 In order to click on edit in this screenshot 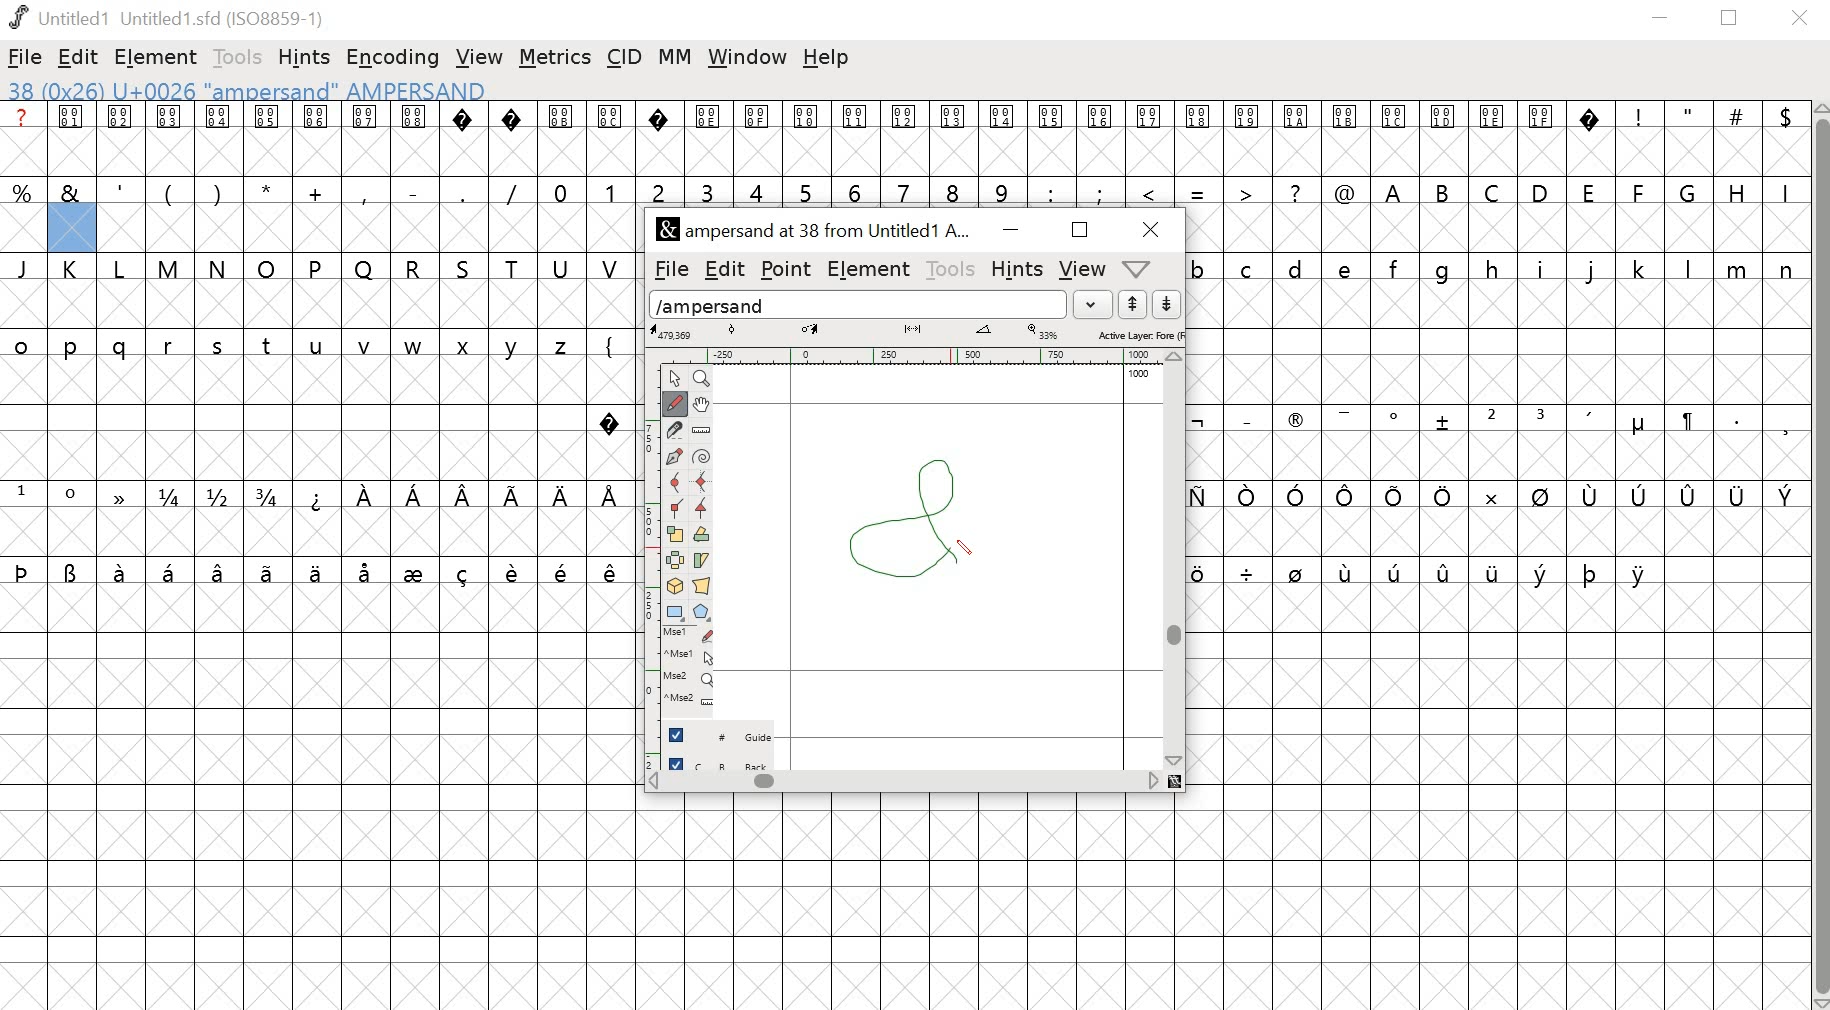, I will do `click(724, 267)`.